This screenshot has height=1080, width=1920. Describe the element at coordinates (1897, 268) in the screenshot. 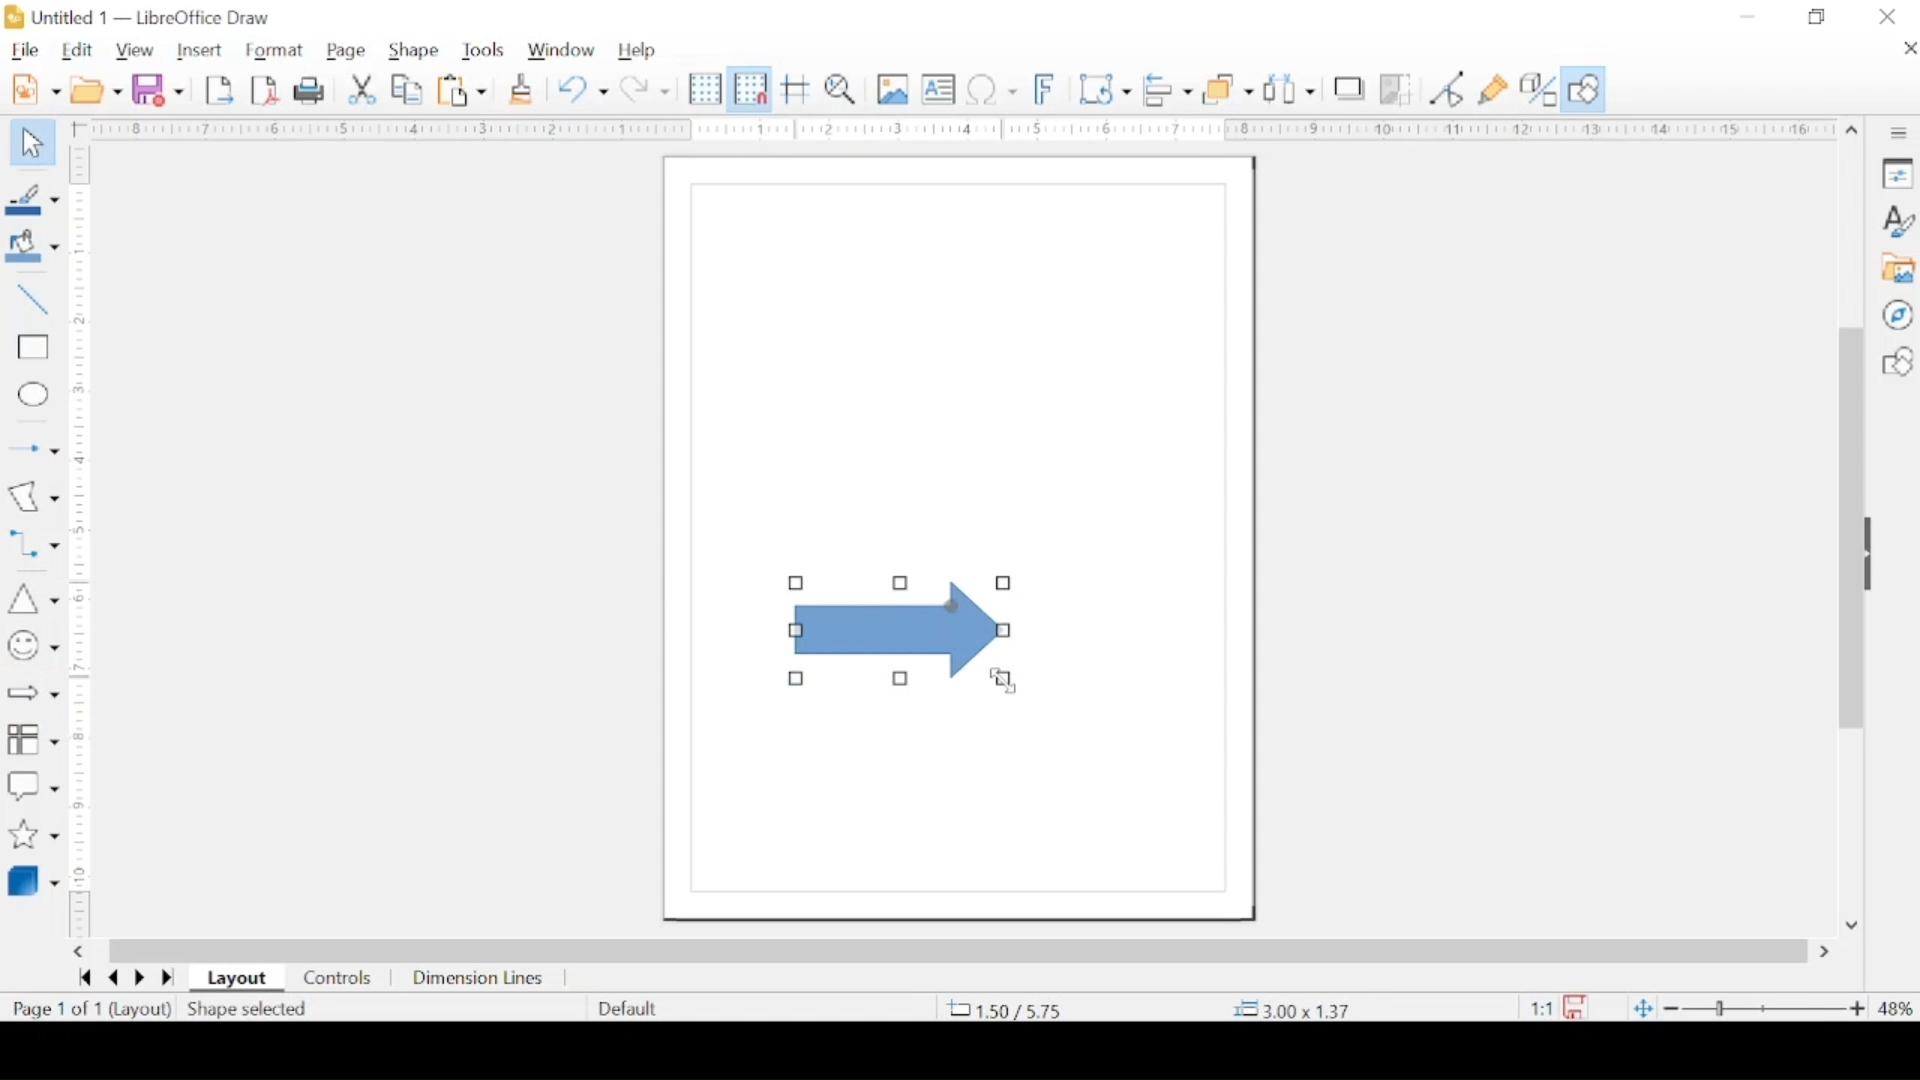

I see `gallery` at that location.